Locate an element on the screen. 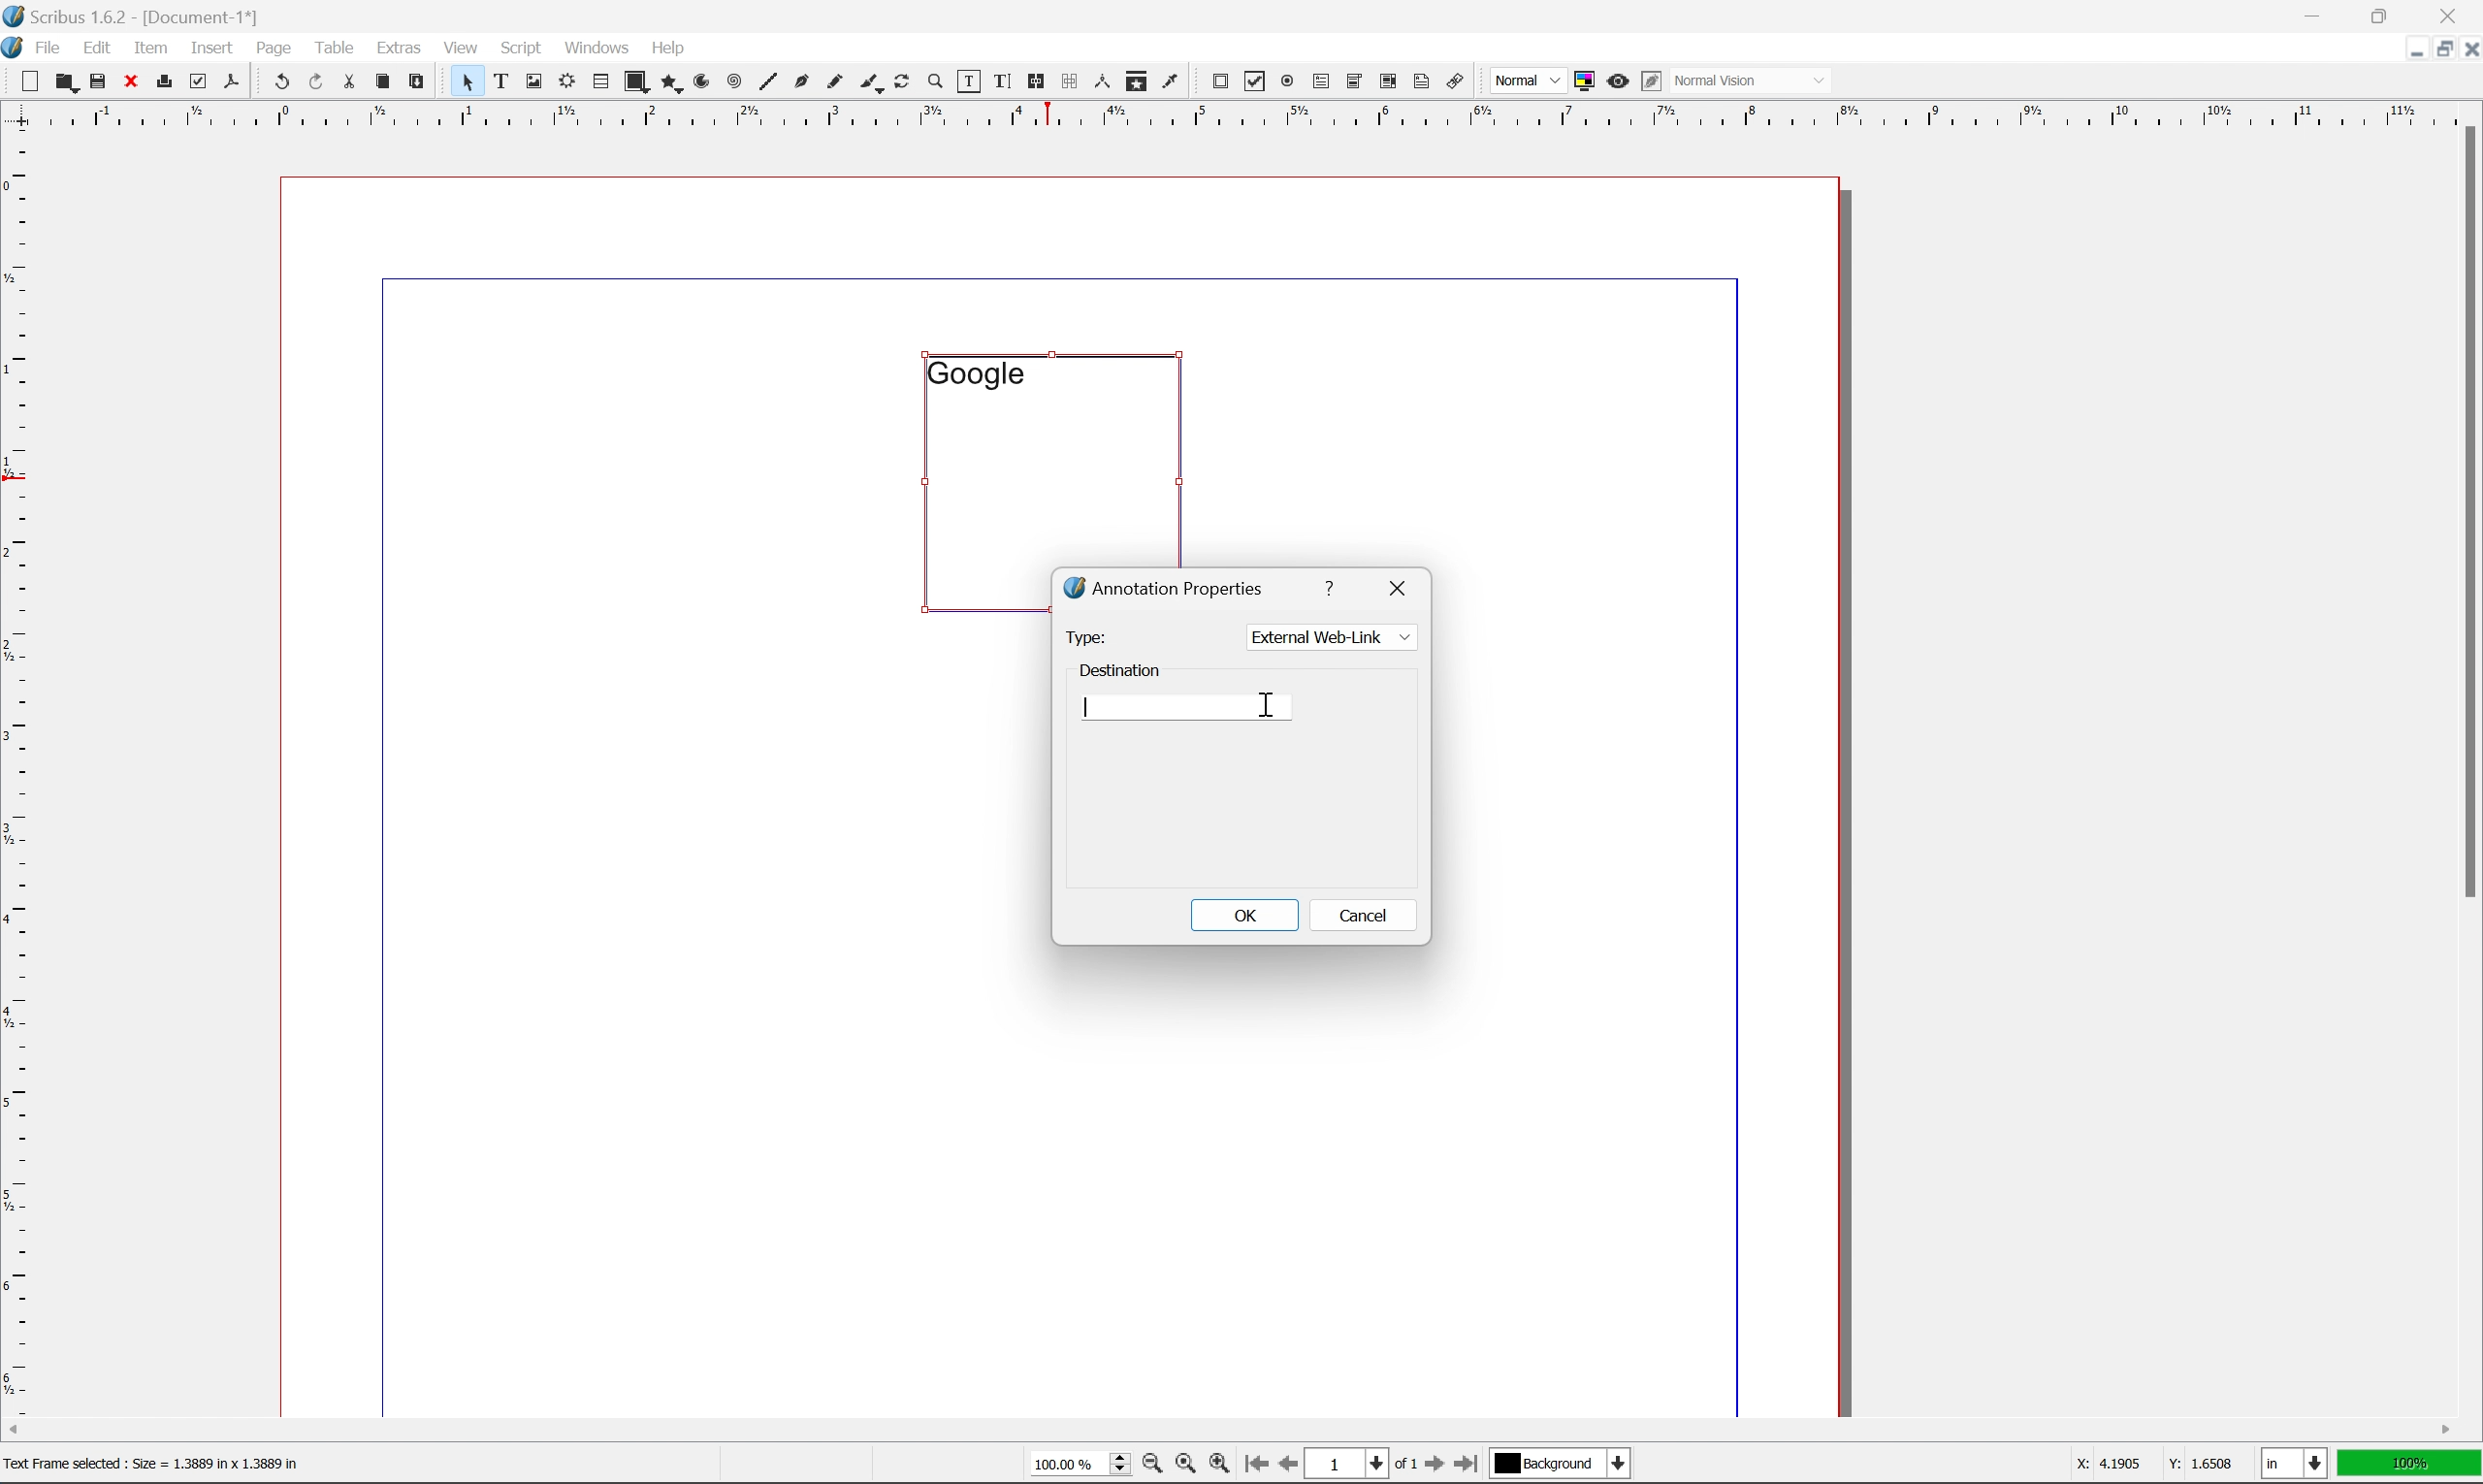 Image resolution: width=2483 pixels, height=1484 pixels. spiral is located at coordinates (734, 80).